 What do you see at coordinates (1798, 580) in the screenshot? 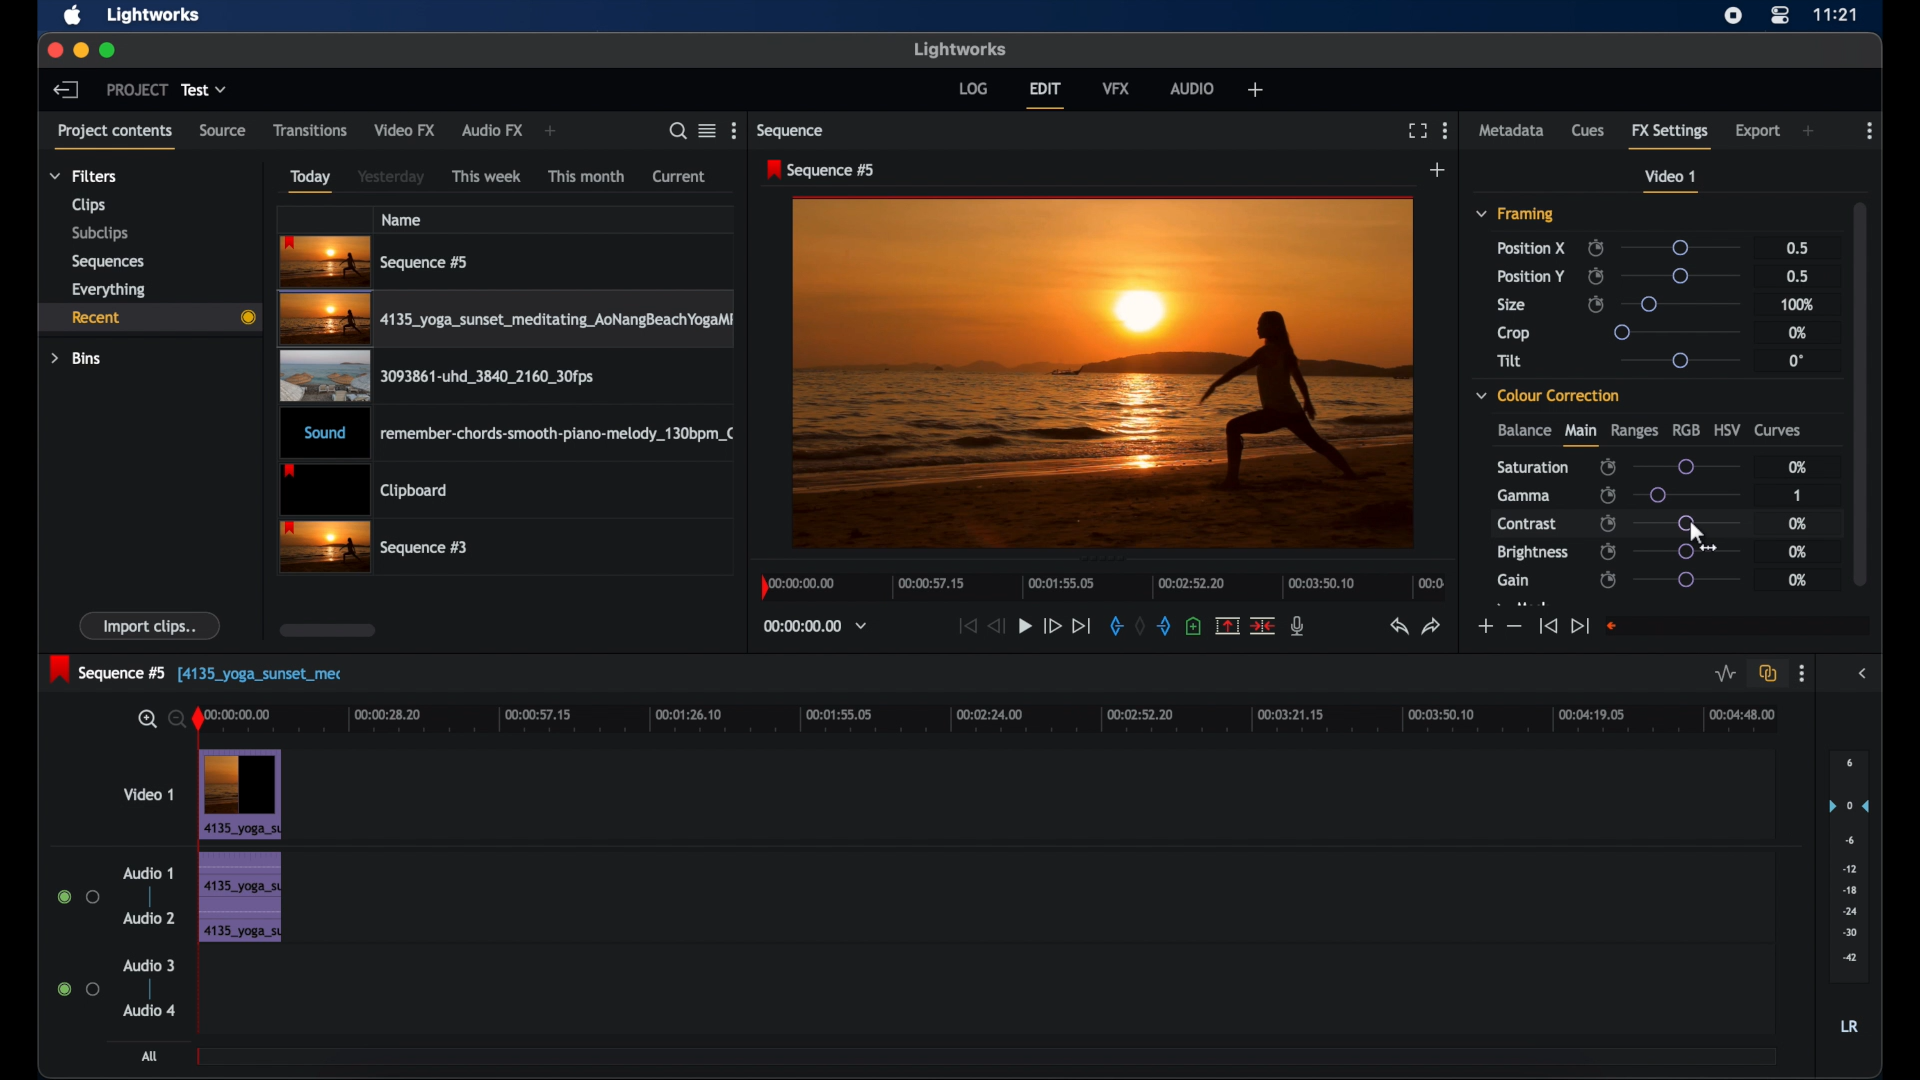
I see `0%` at bounding box center [1798, 580].